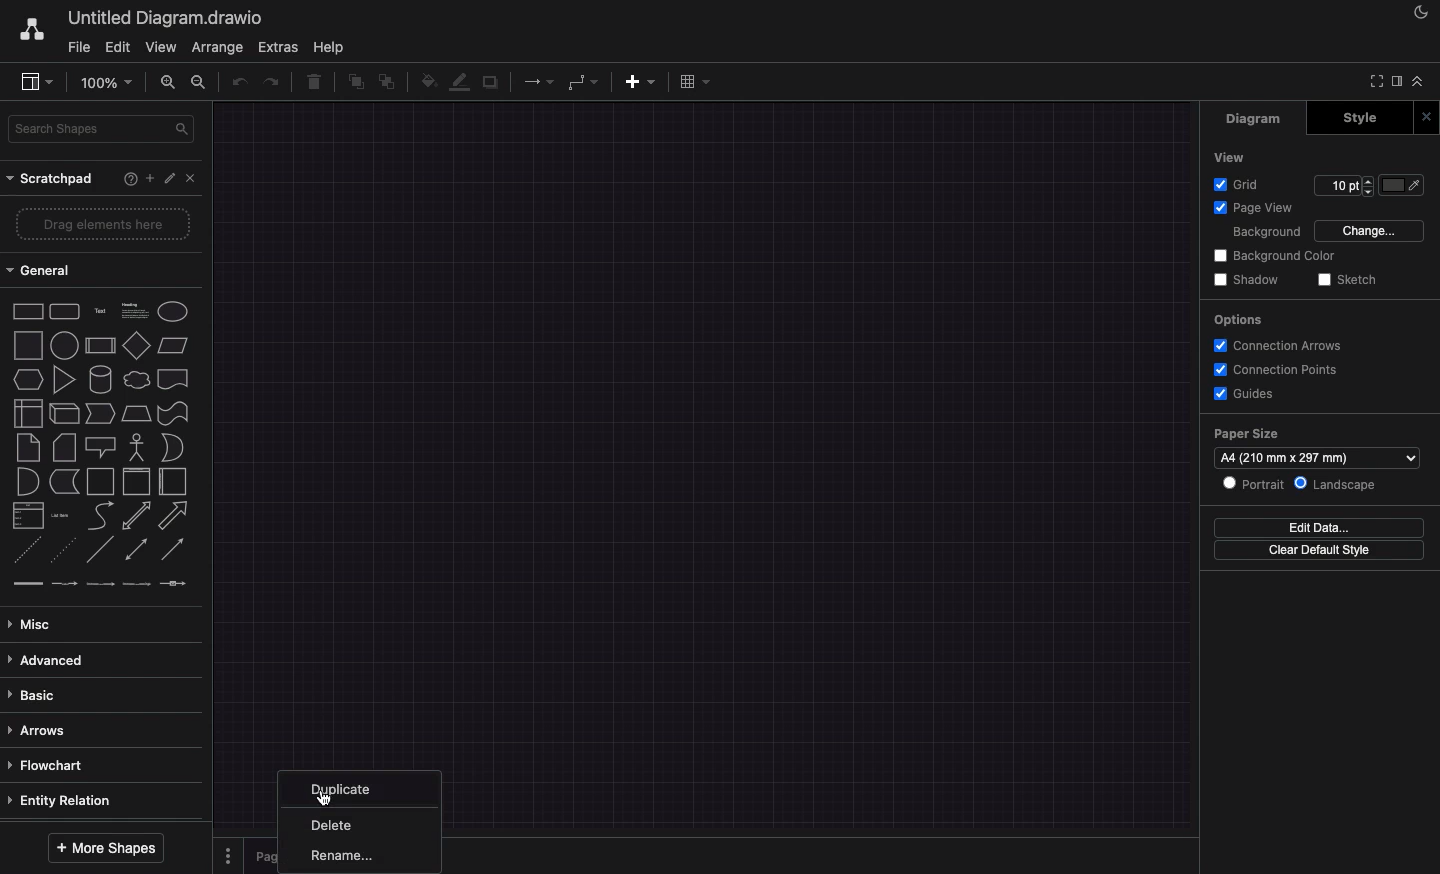 This screenshot has height=874, width=1440. Describe the element at coordinates (174, 481) in the screenshot. I see `horizontal container` at that location.